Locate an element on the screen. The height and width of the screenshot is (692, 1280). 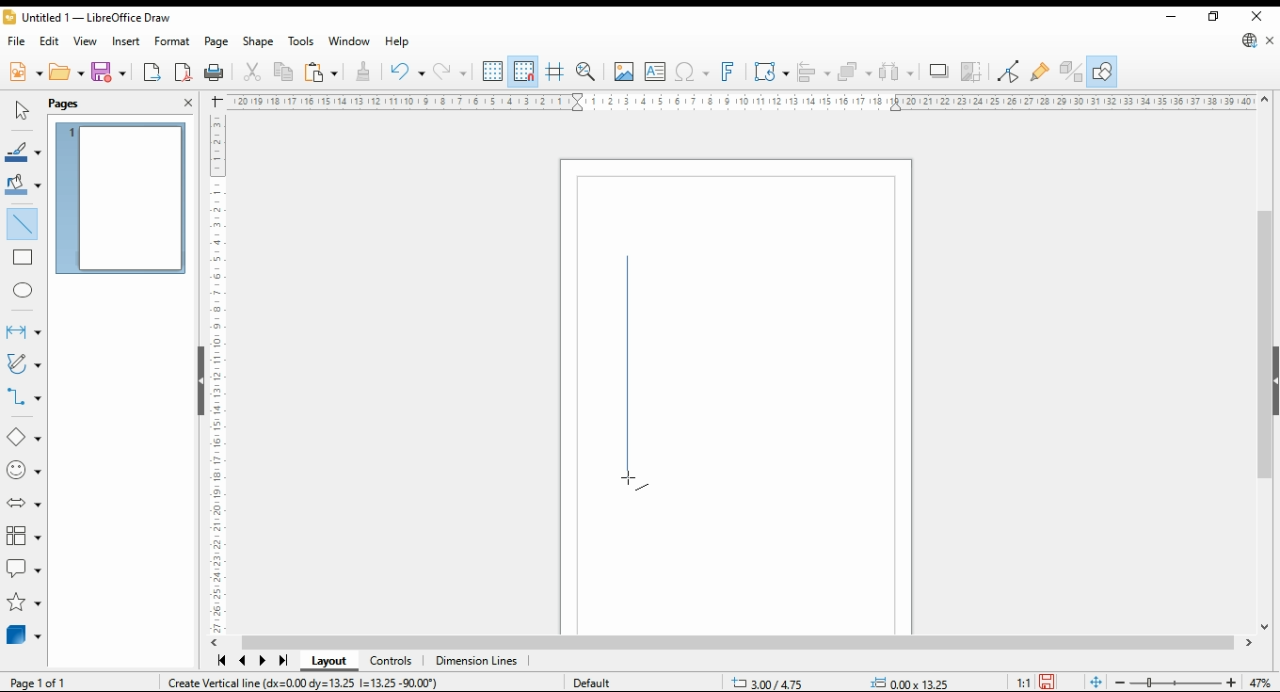
line color is located at coordinates (24, 152).